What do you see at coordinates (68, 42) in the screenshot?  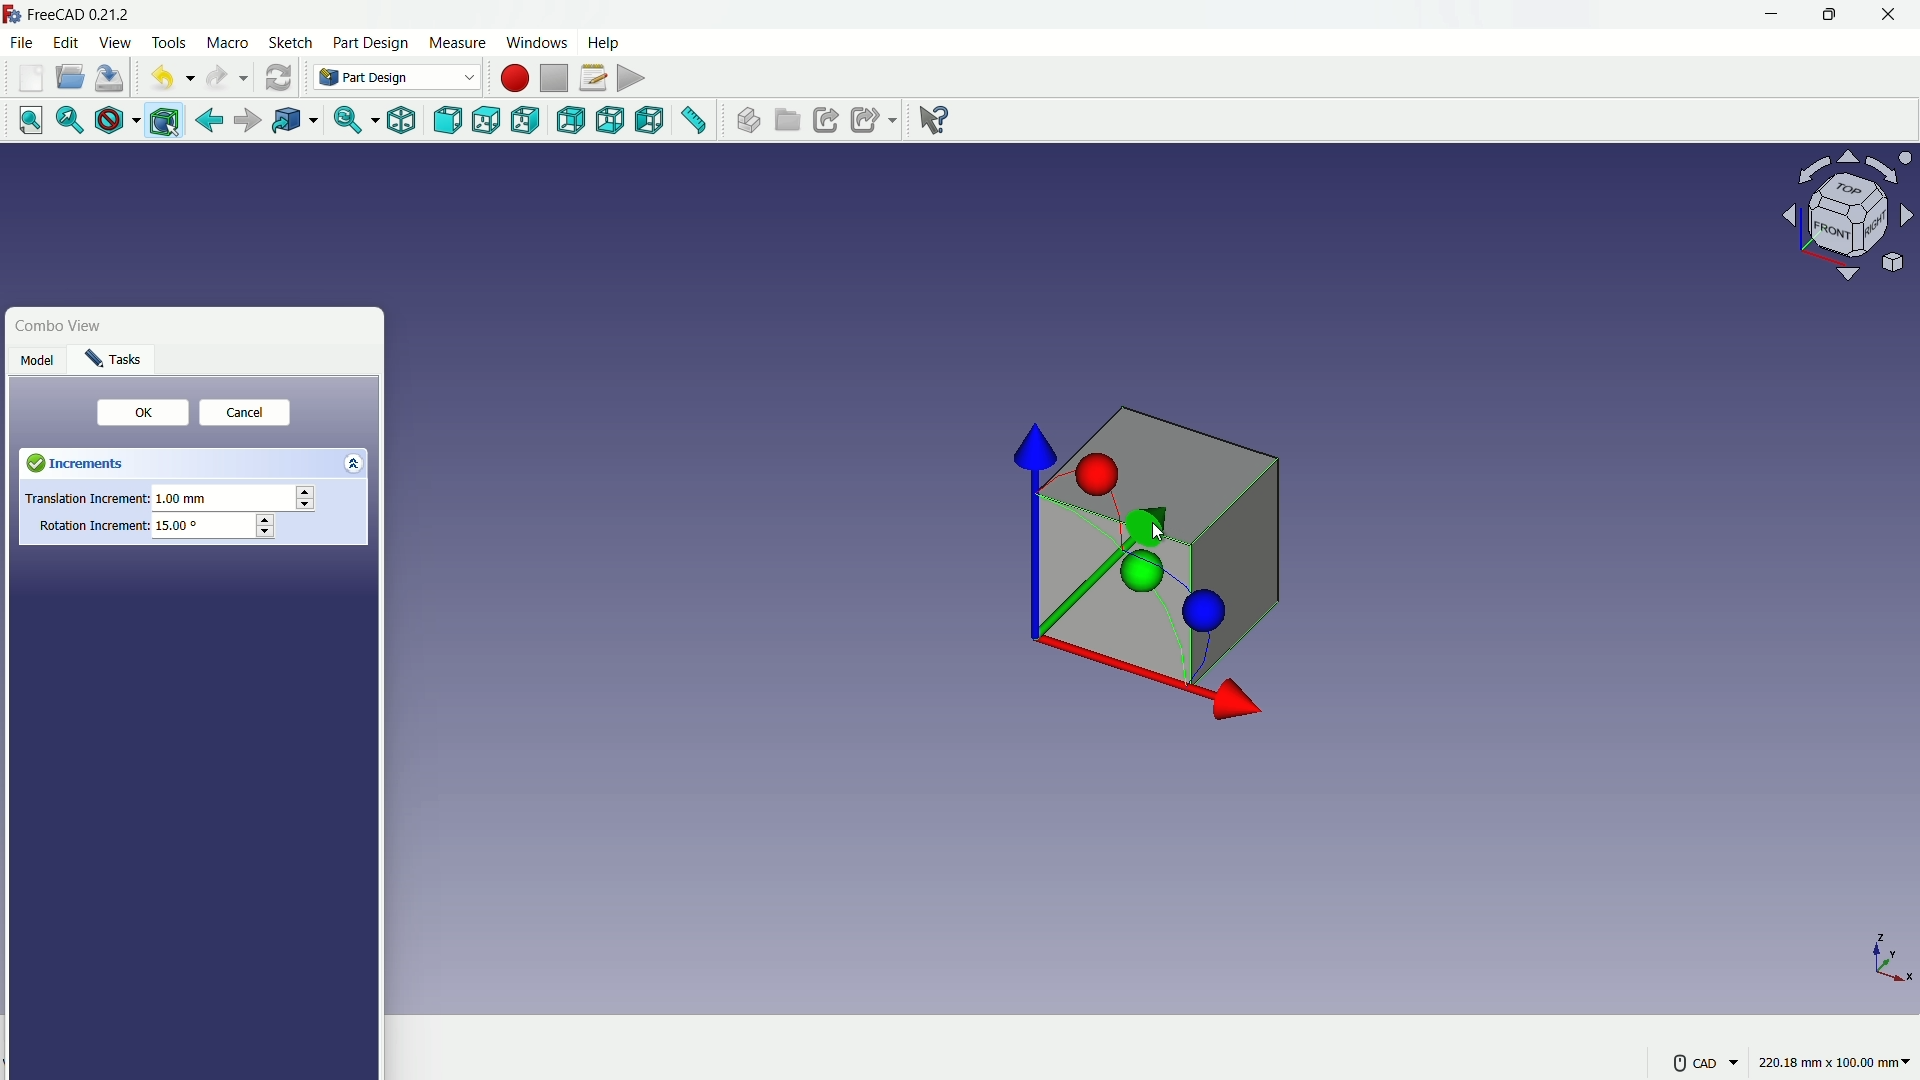 I see `edit` at bounding box center [68, 42].